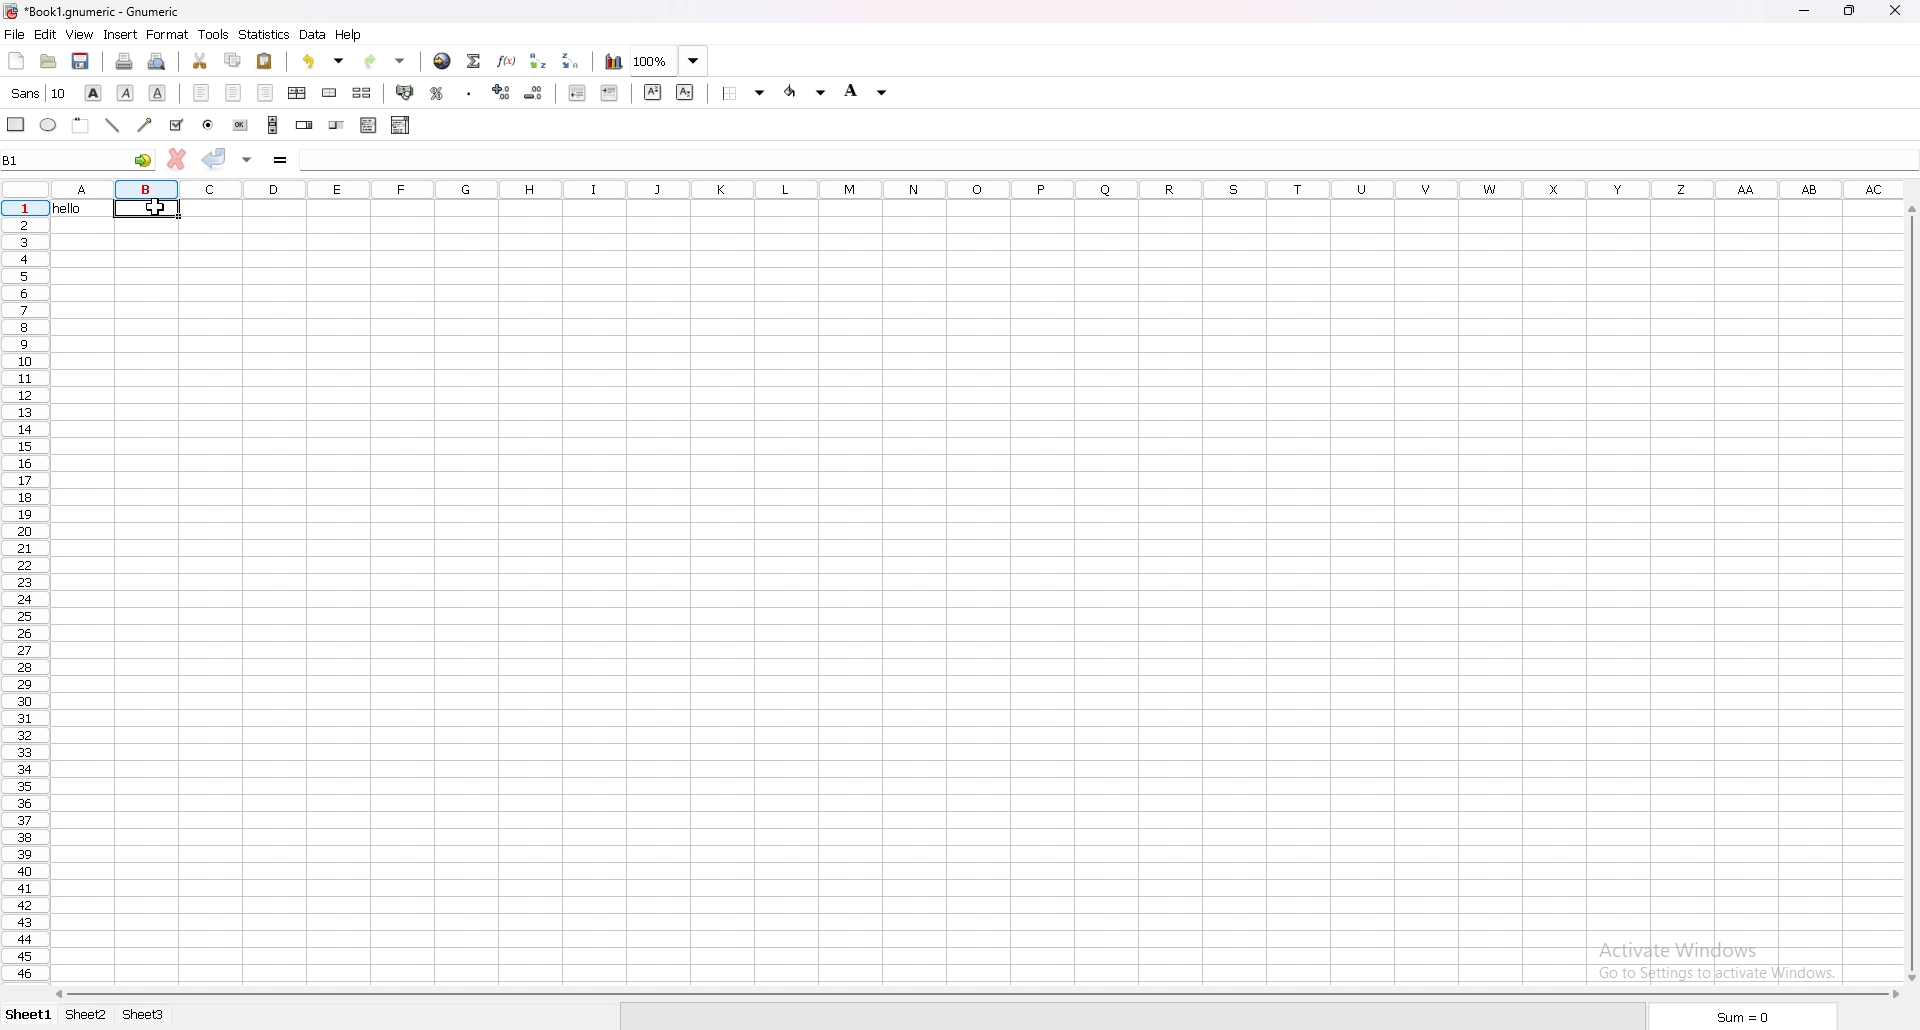  Describe the element at coordinates (272, 124) in the screenshot. I see `create scroll bar` at that location.